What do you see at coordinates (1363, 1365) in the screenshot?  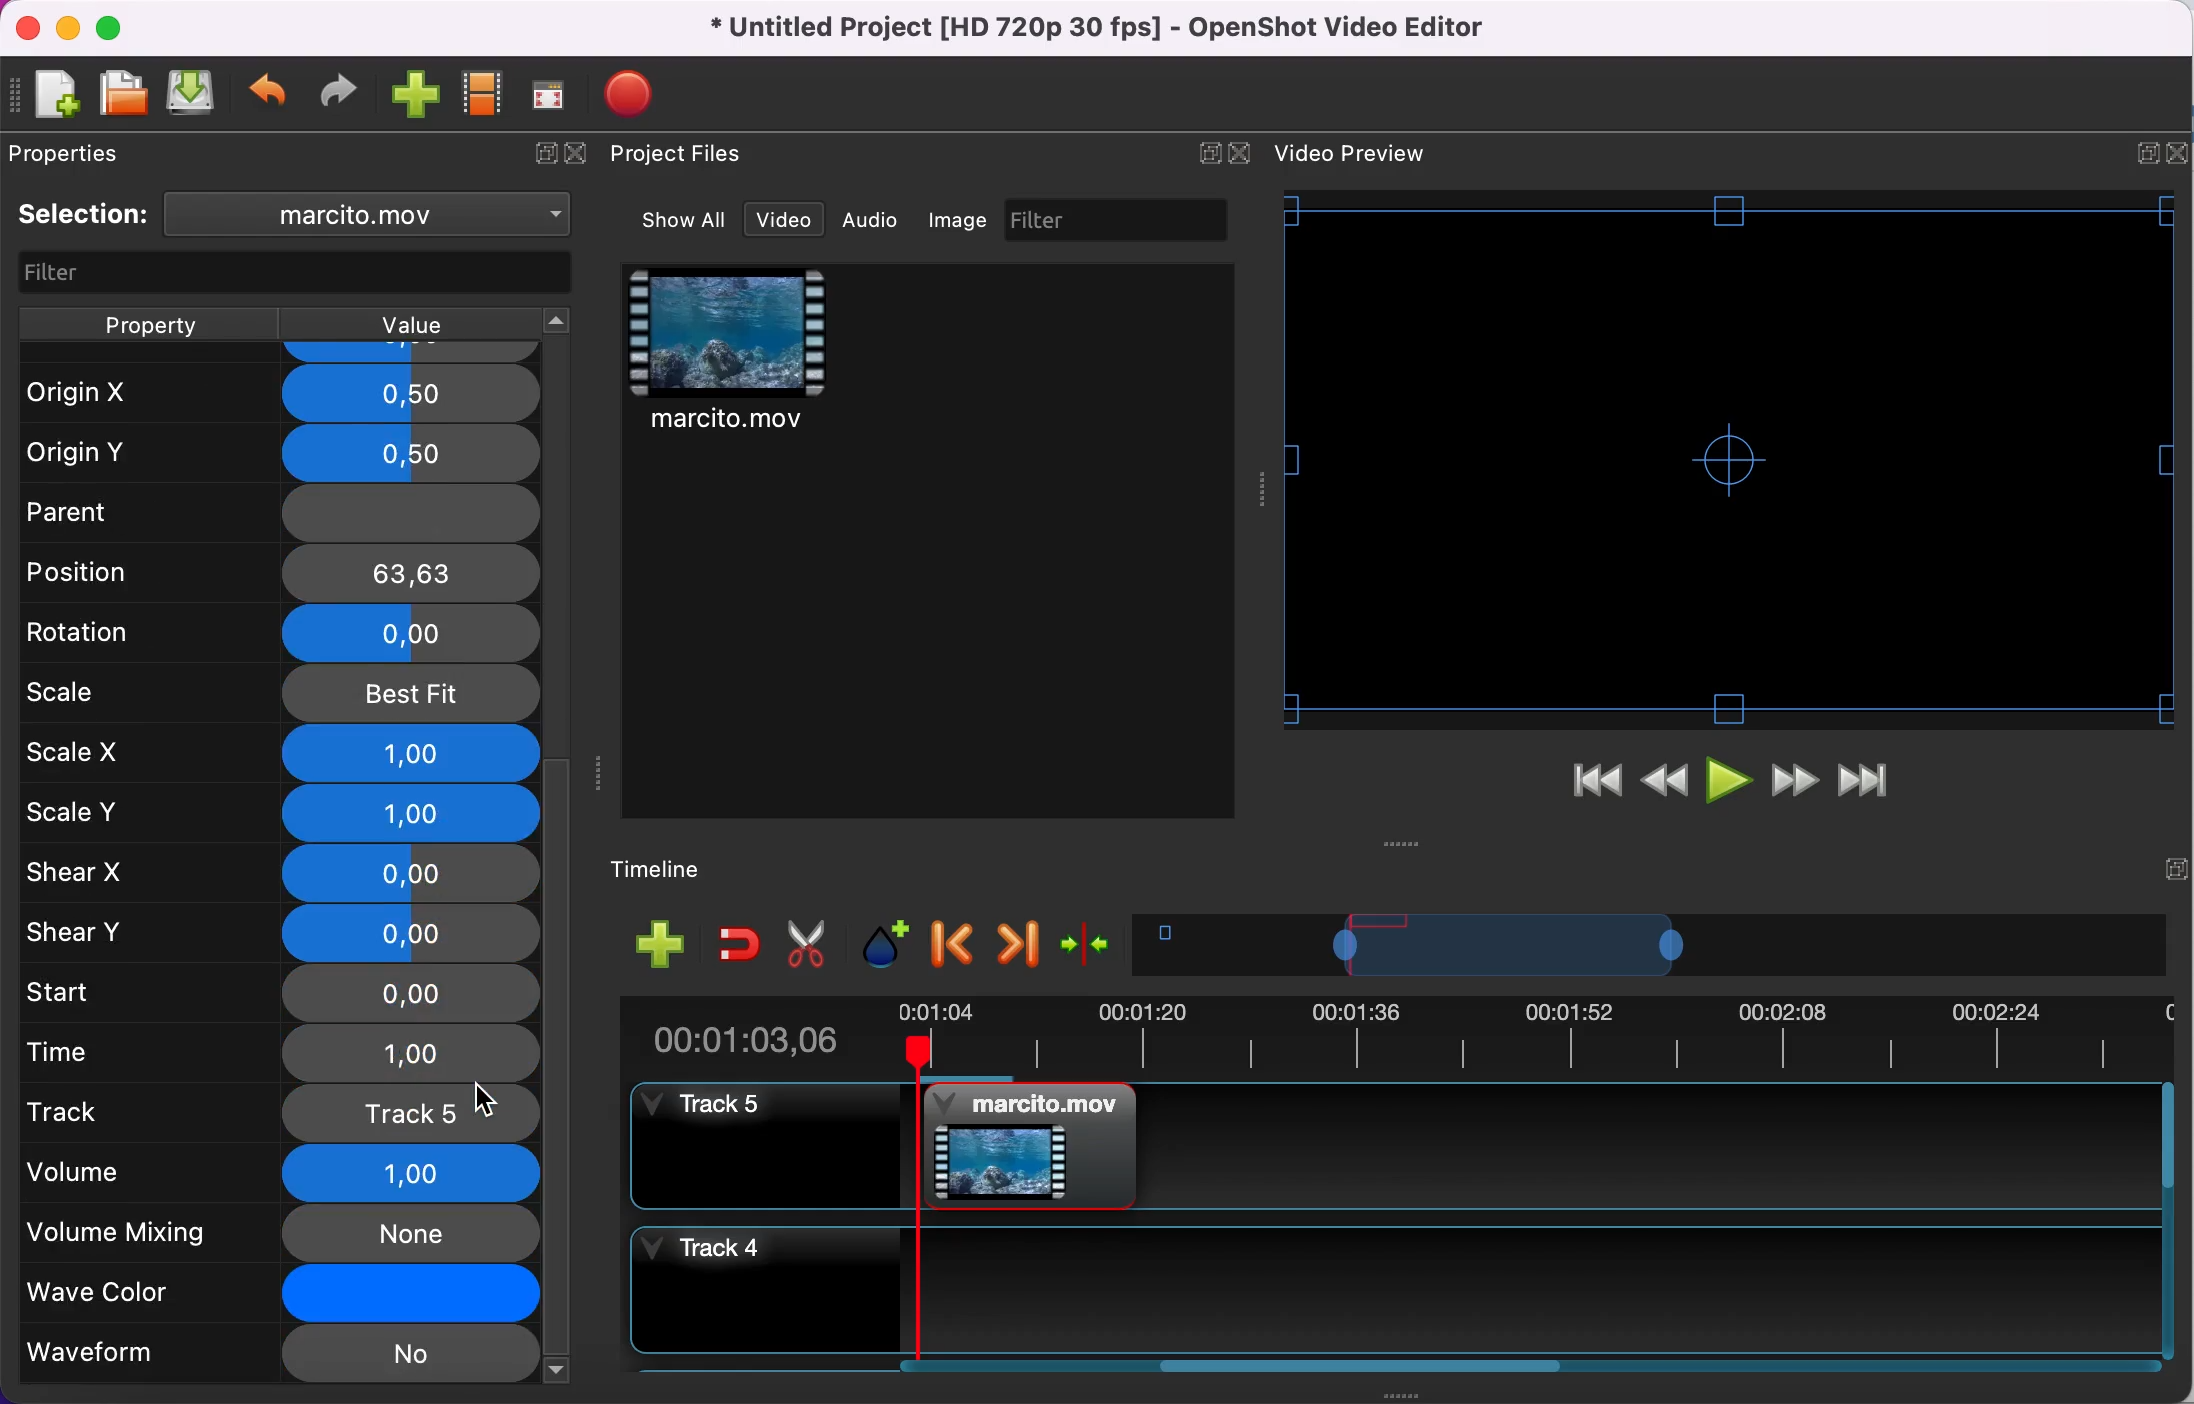 I see `Horizontal slide bar` at bounding box center [1363, 1365].